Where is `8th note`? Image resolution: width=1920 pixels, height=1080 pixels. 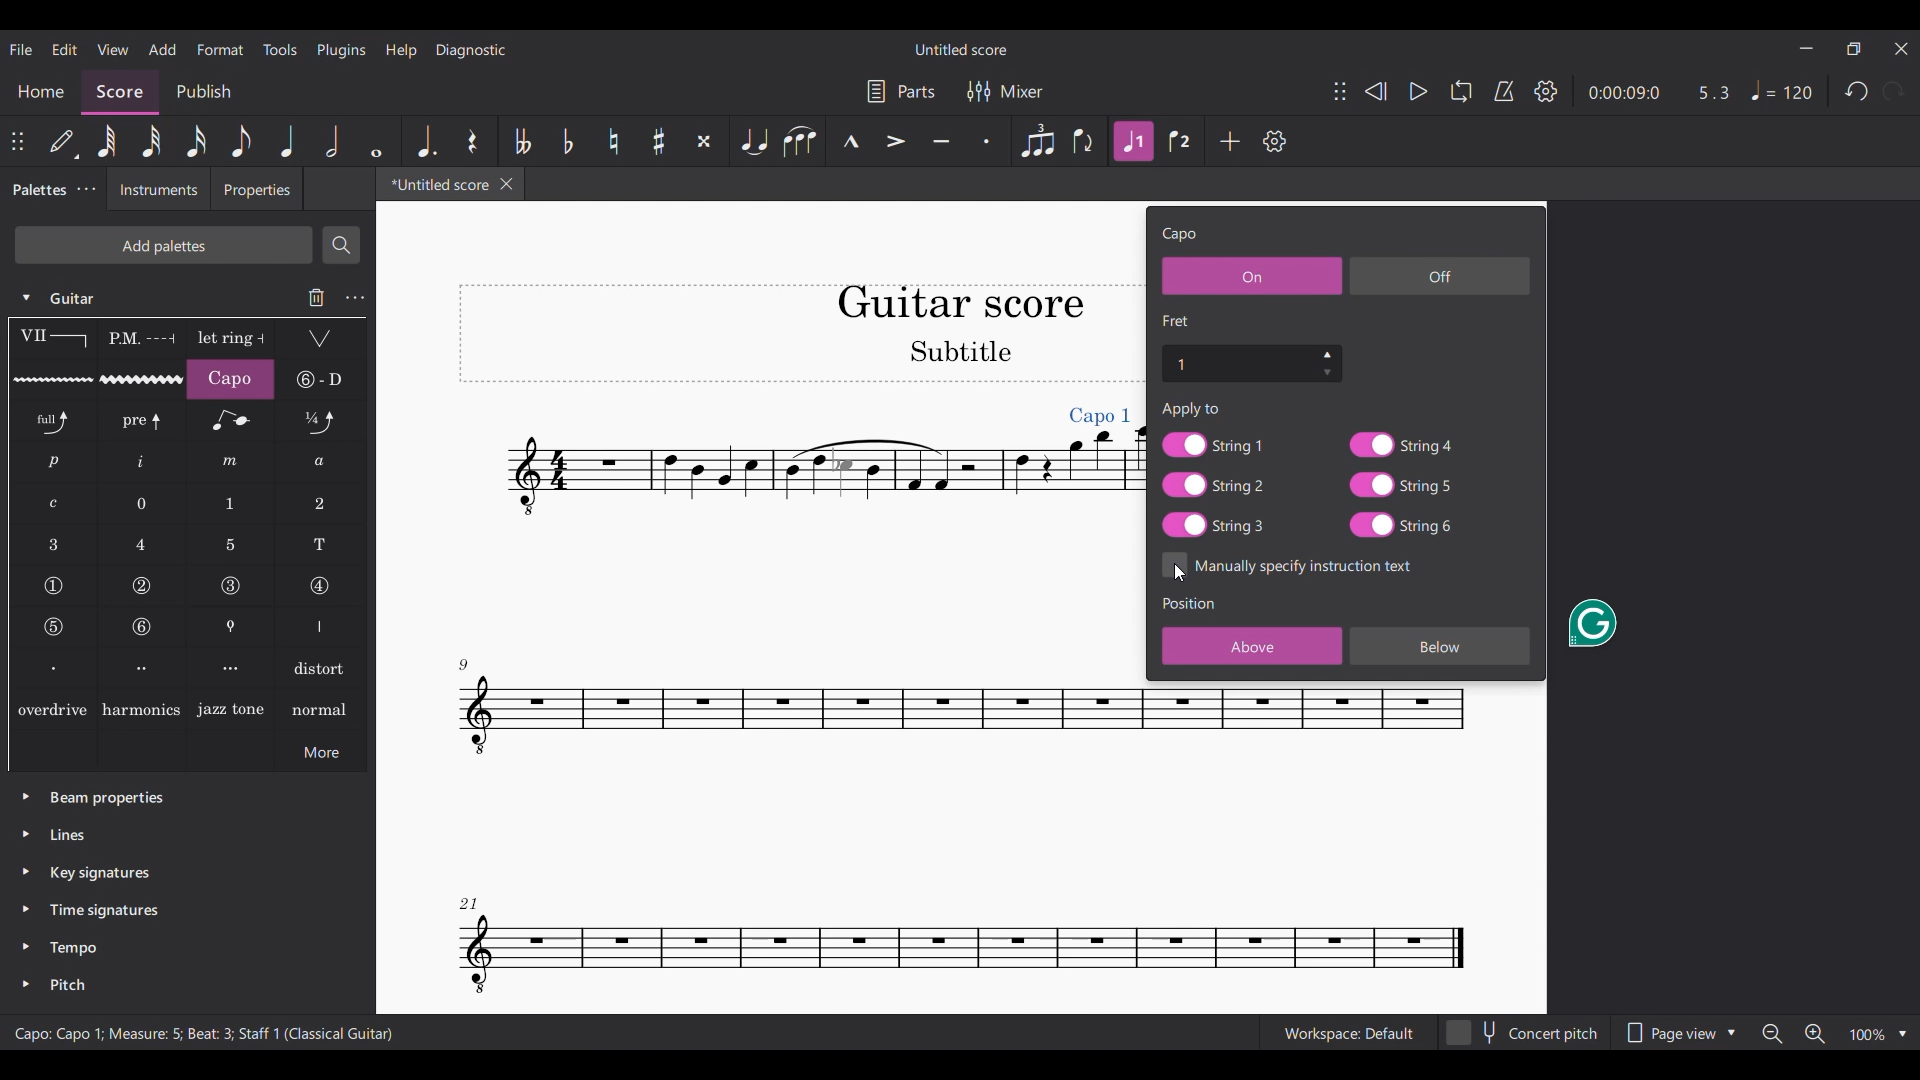
8th note is located at coordinates (241, 141).